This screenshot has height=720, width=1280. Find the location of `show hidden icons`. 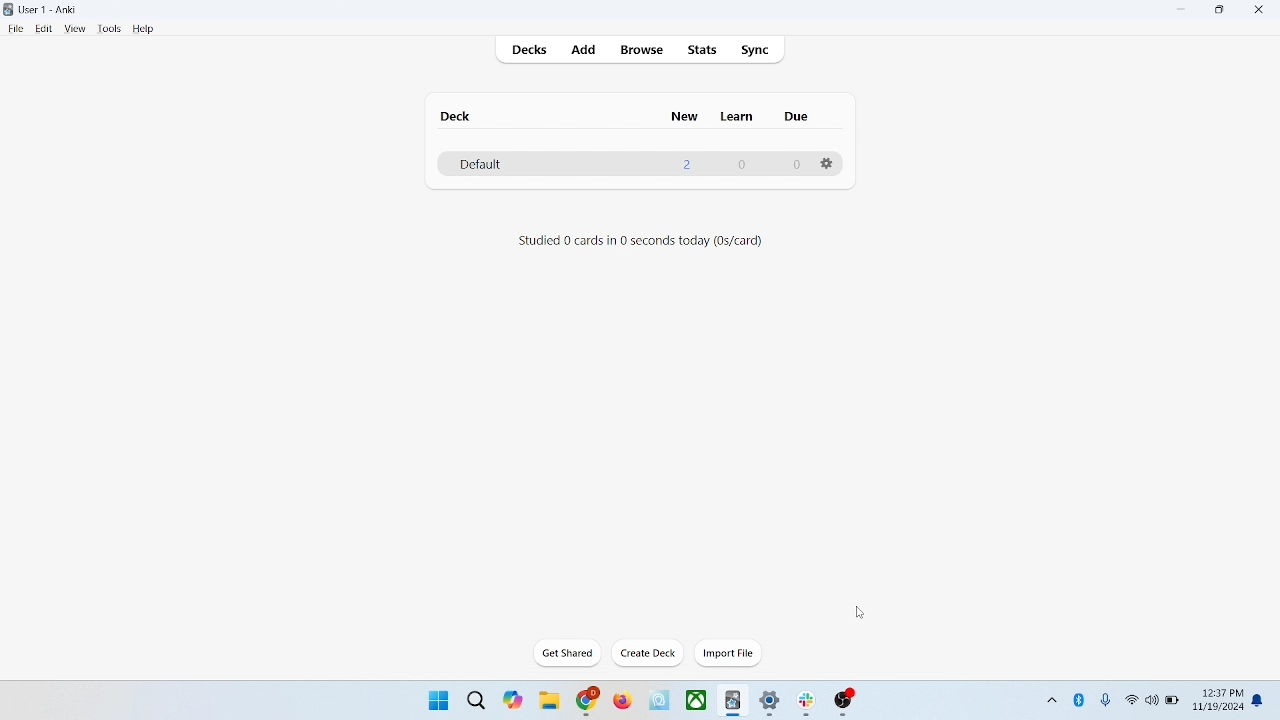

show hidden icons is located at coordinates (1050, 697).